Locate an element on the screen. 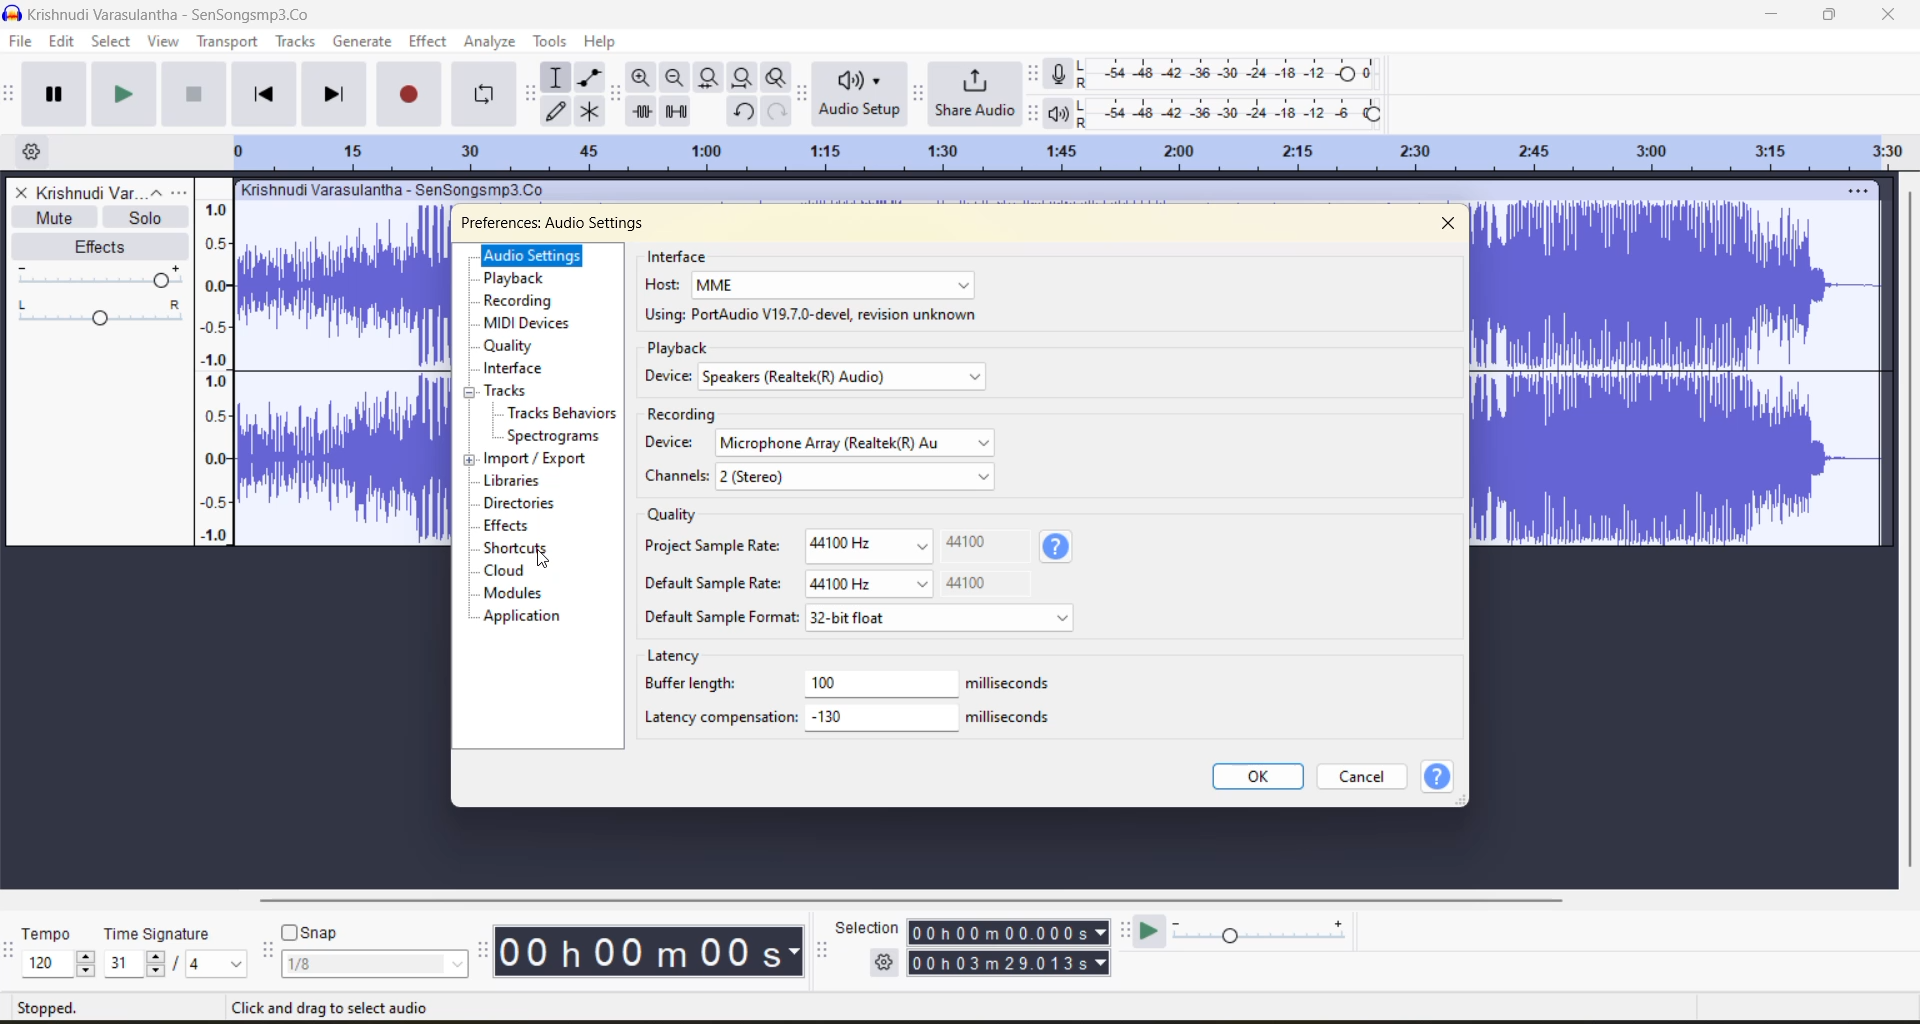  tracks is located at coordinates (517, 392).